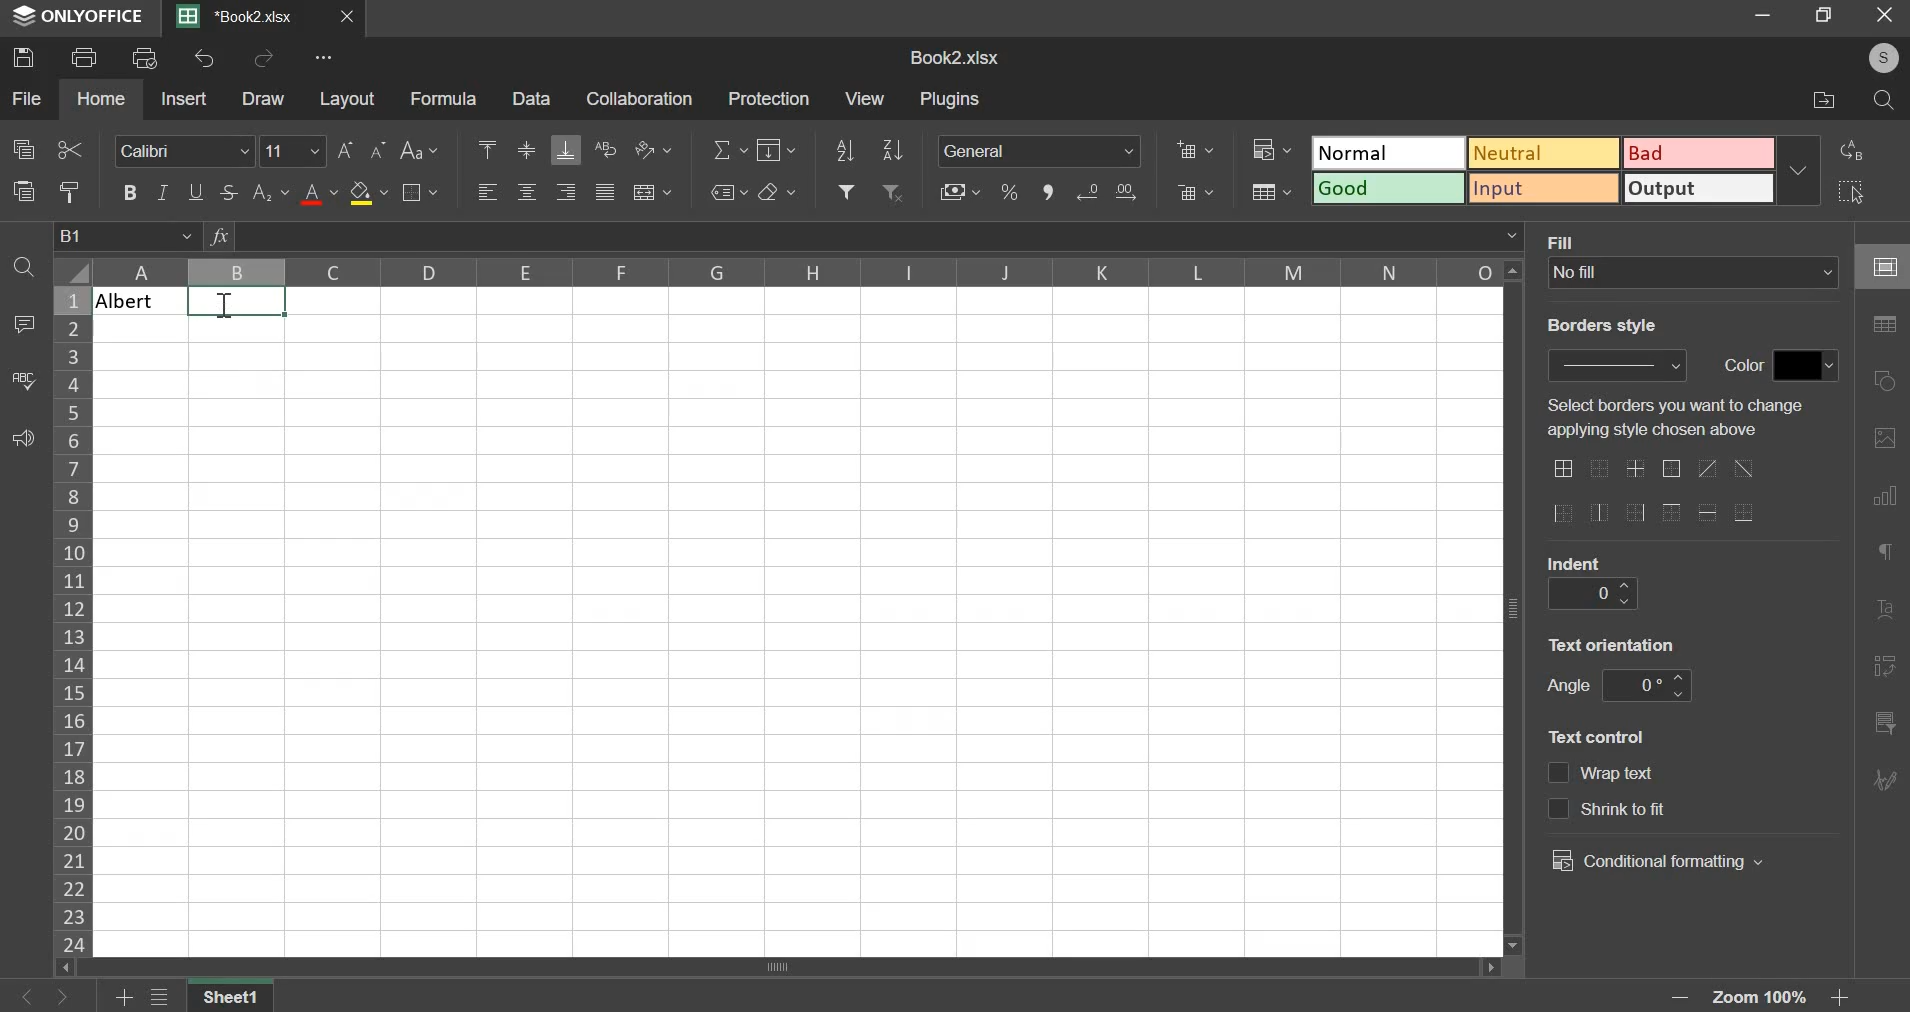  Describe the element at coordinates (1271, 147) in the screenshot. I see `conditional formatting` at that location.